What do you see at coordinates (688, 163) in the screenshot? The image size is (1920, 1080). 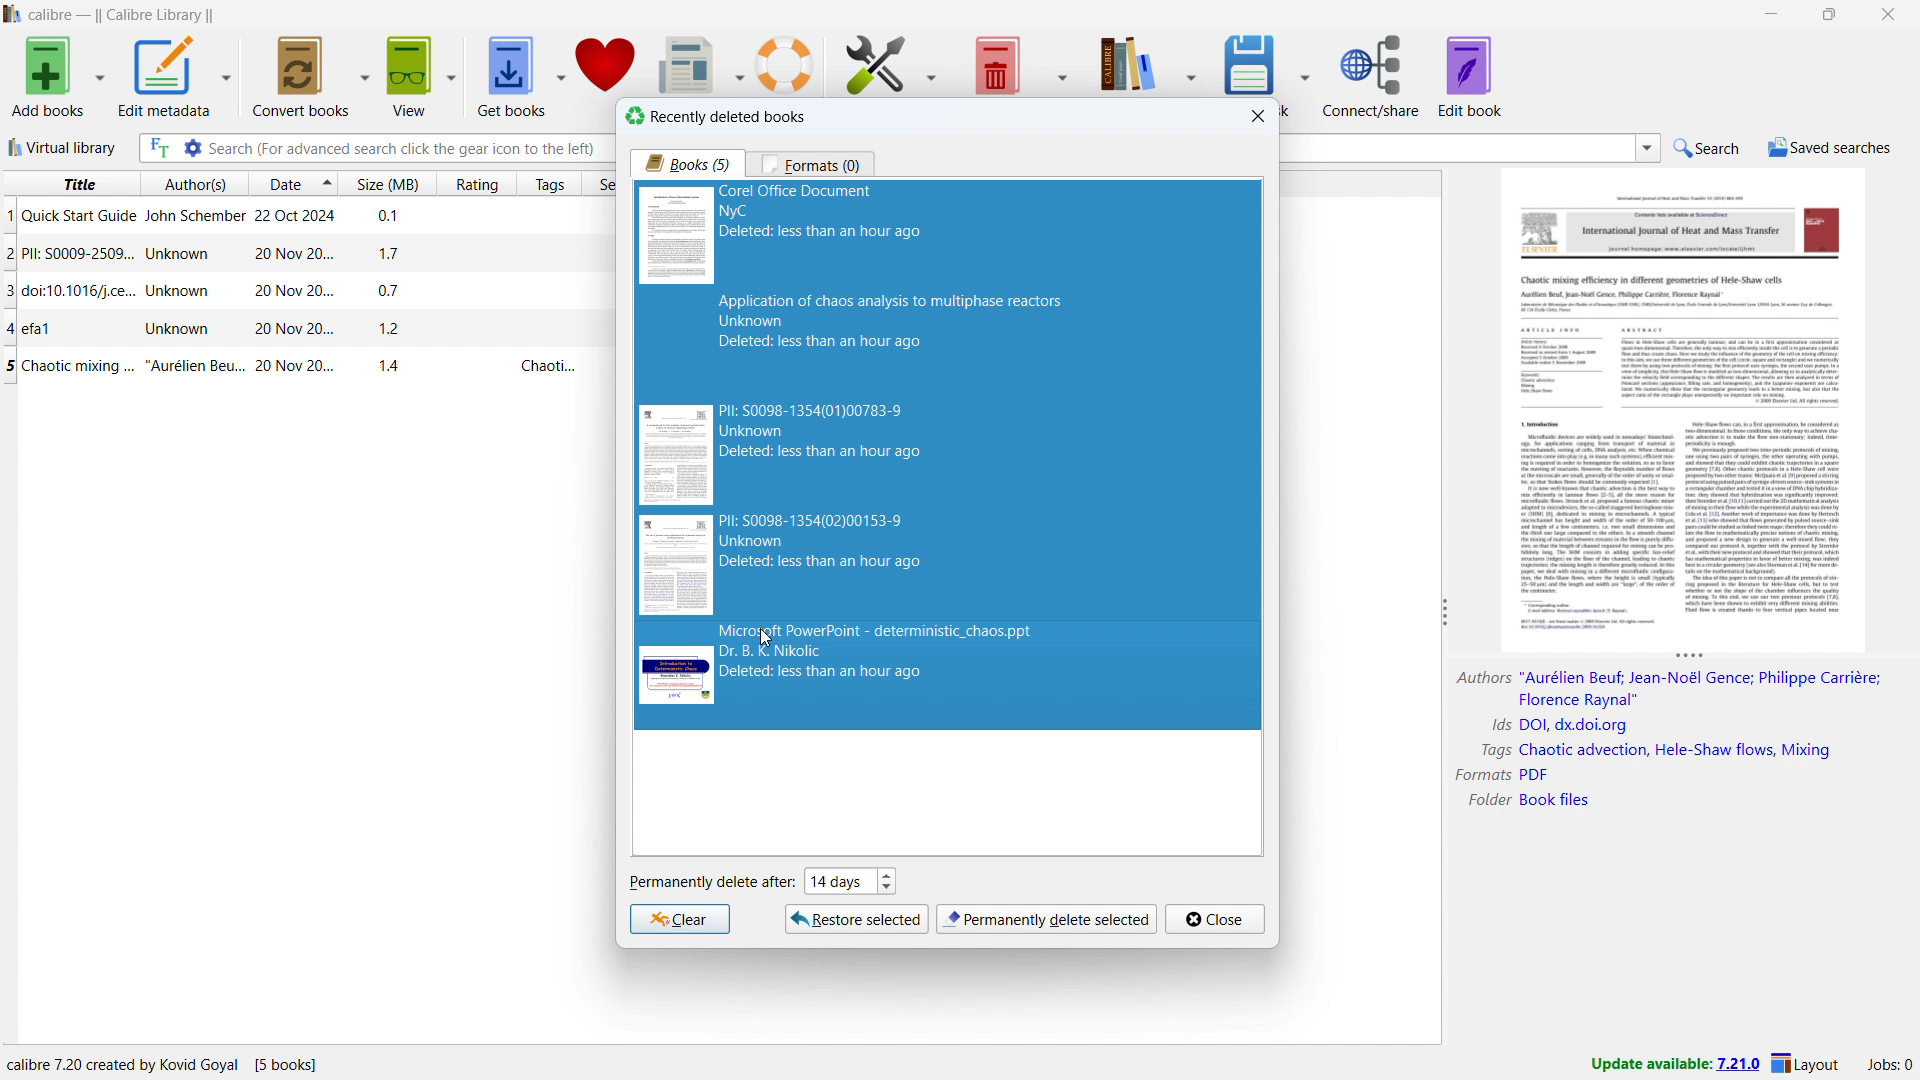 I see `books` at bounding box center [688, 163].